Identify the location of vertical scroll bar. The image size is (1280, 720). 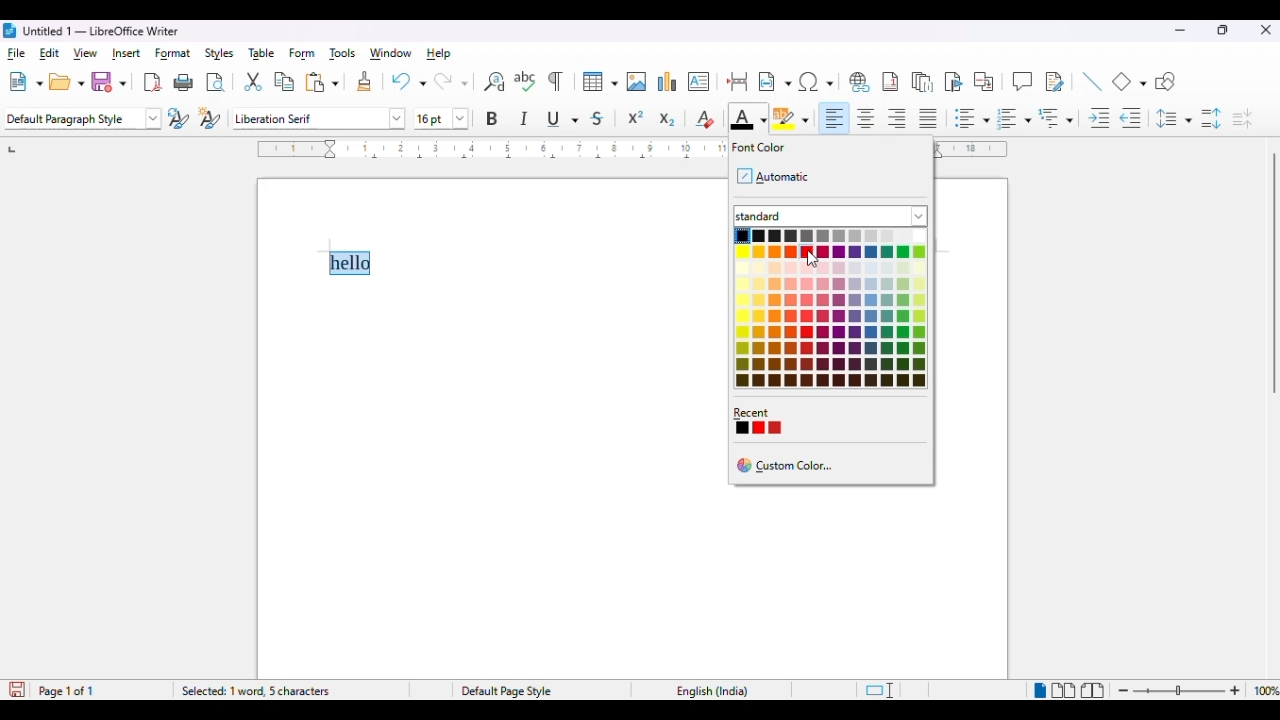
(1272, 274).